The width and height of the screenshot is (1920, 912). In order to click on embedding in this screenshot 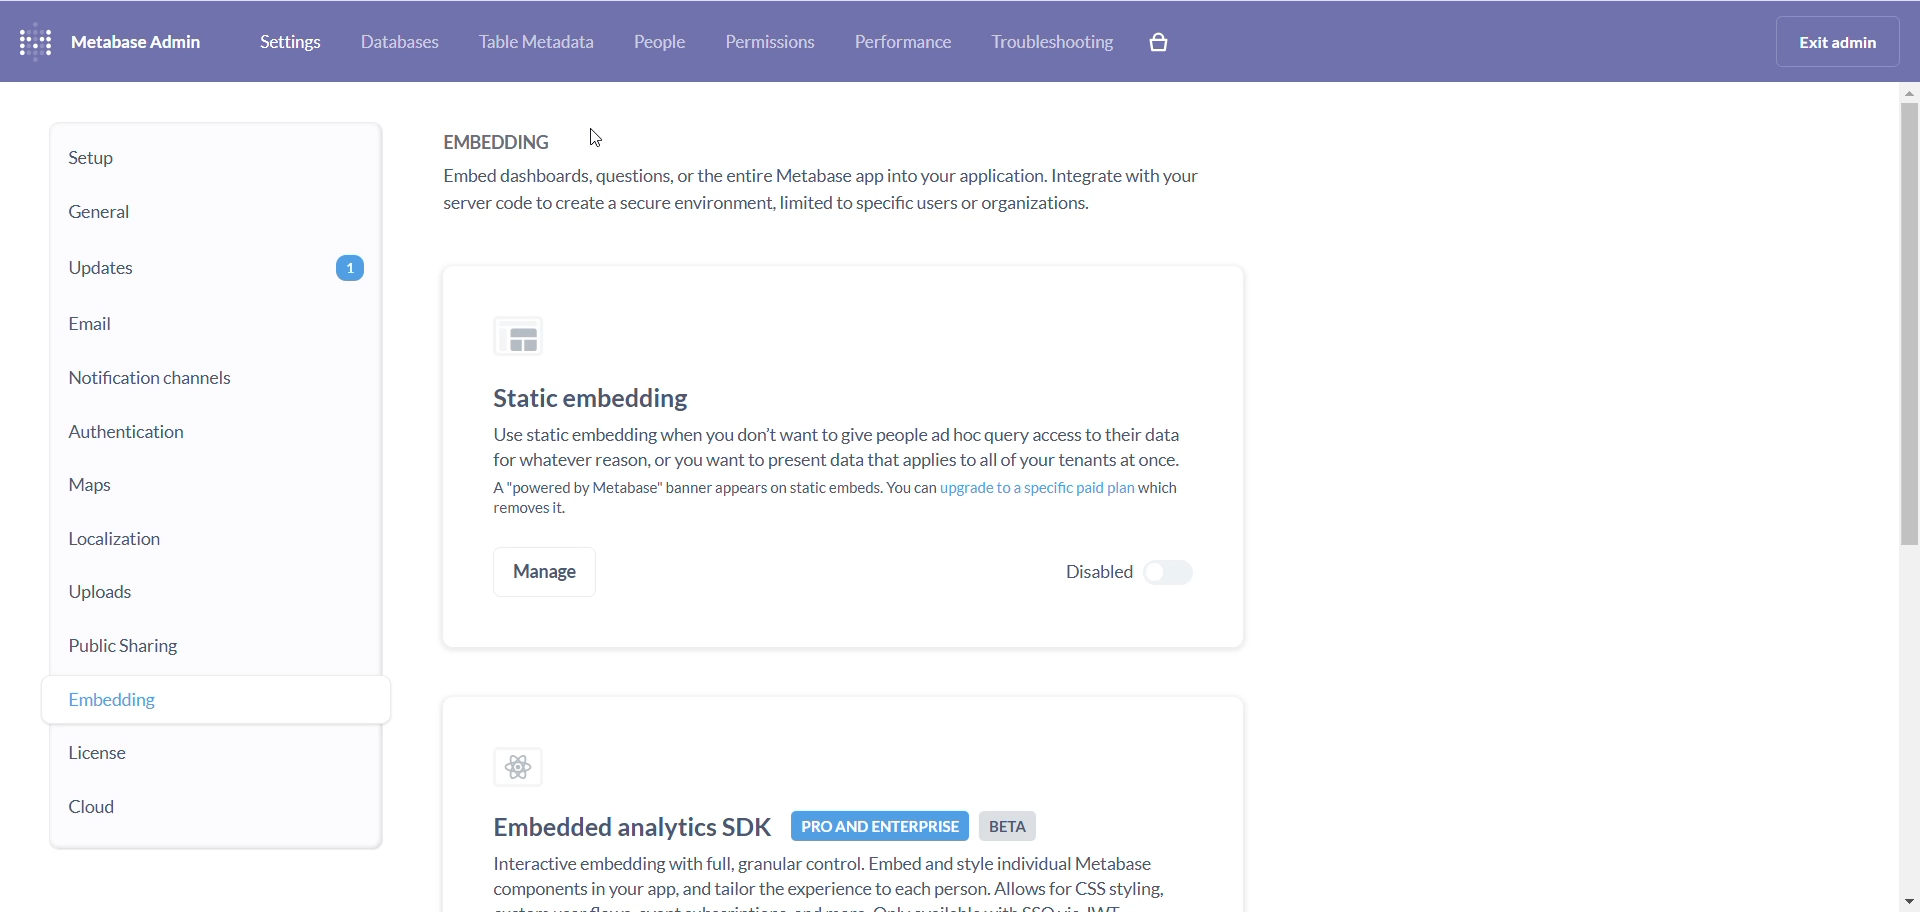, I will do `click(181, 707)`.